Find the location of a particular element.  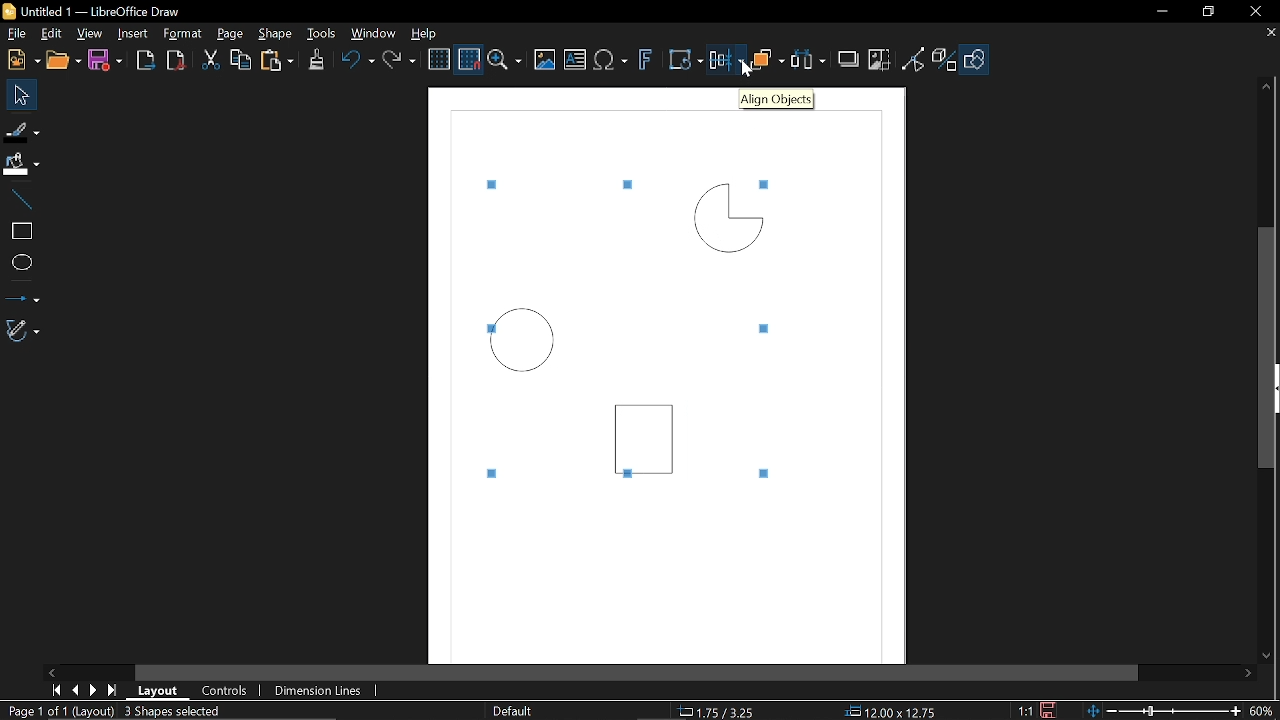

Toggle view is located at coordinates (913, 58).